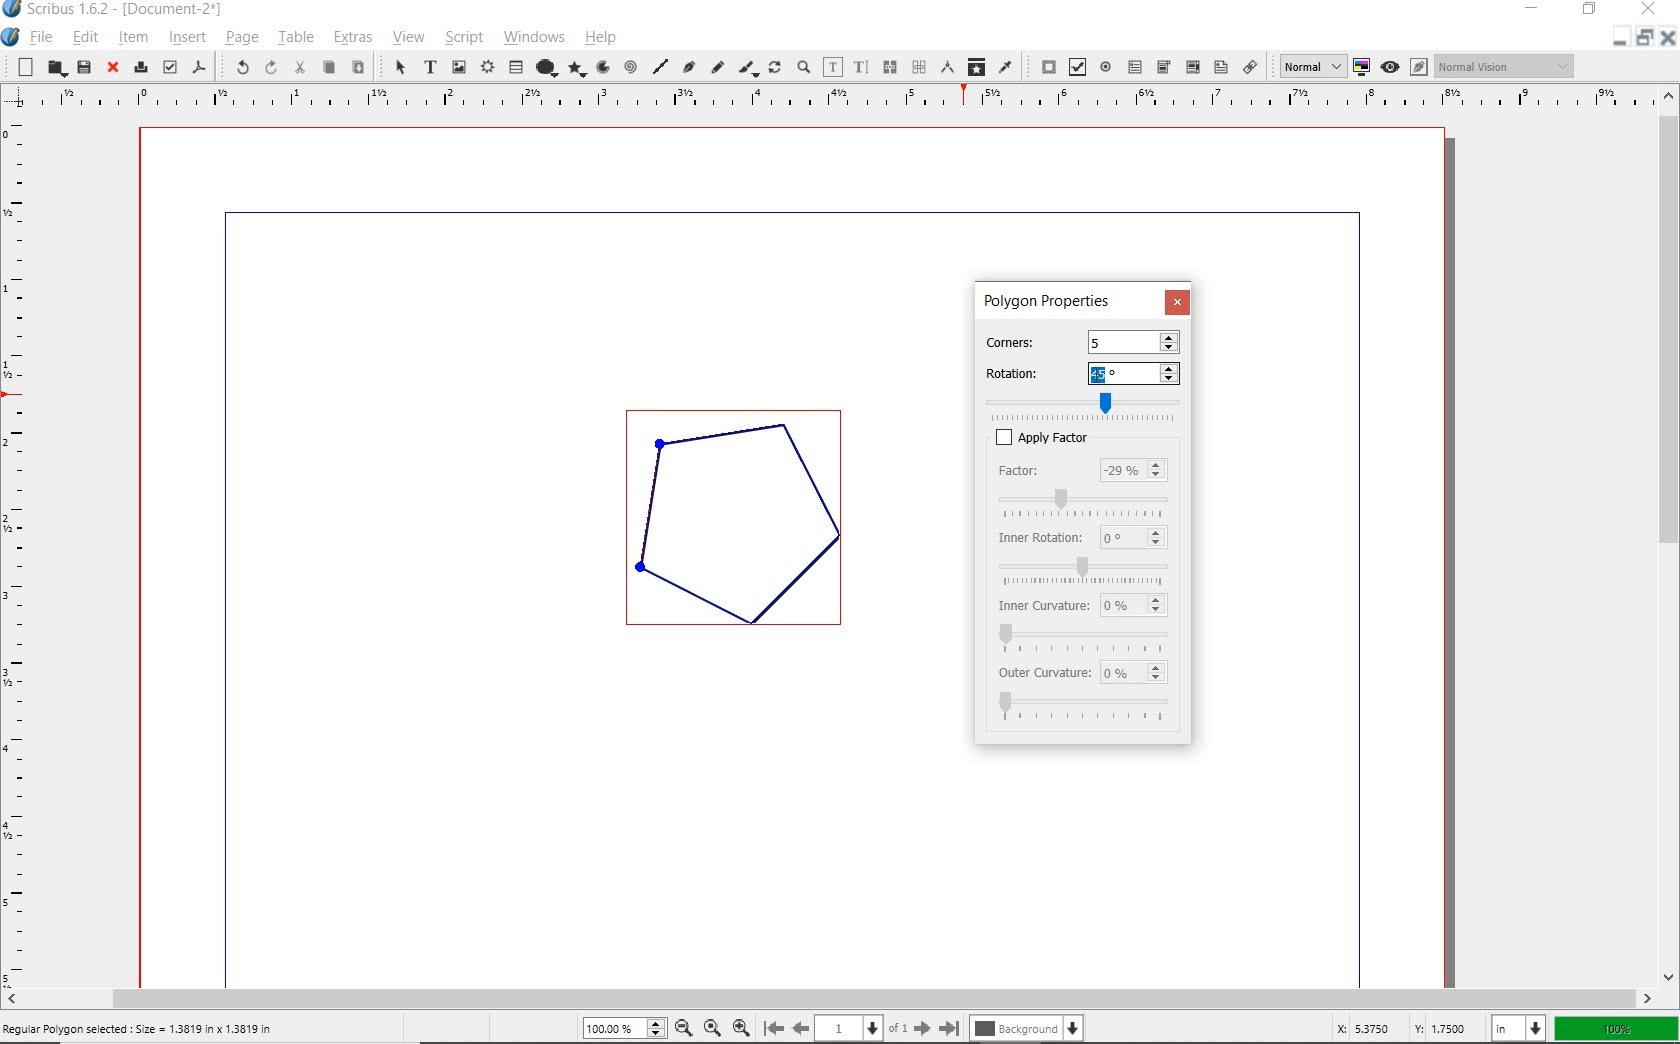  What do you see at coordinates (349, 37) in the screenshot?
I see `extras` at bounding box center [349, 37].